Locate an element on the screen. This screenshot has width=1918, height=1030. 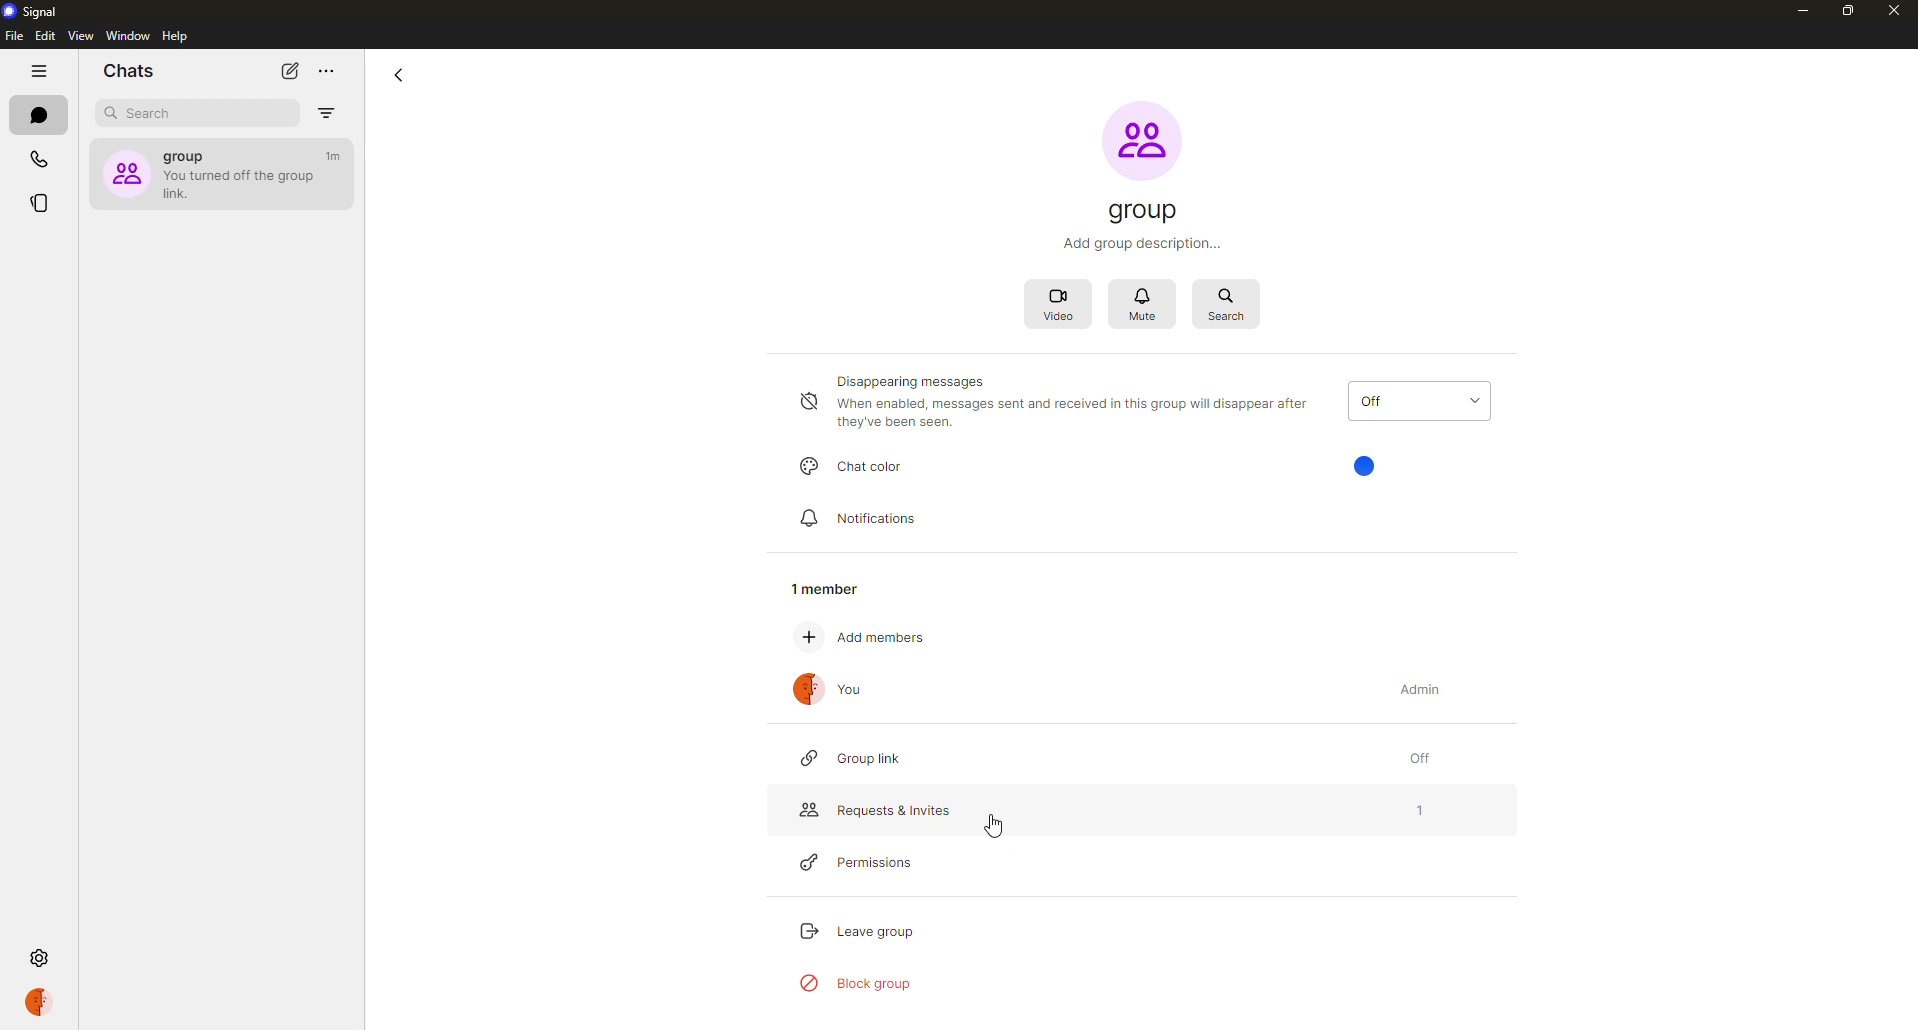
admin is located at coordinates (1420, 687).